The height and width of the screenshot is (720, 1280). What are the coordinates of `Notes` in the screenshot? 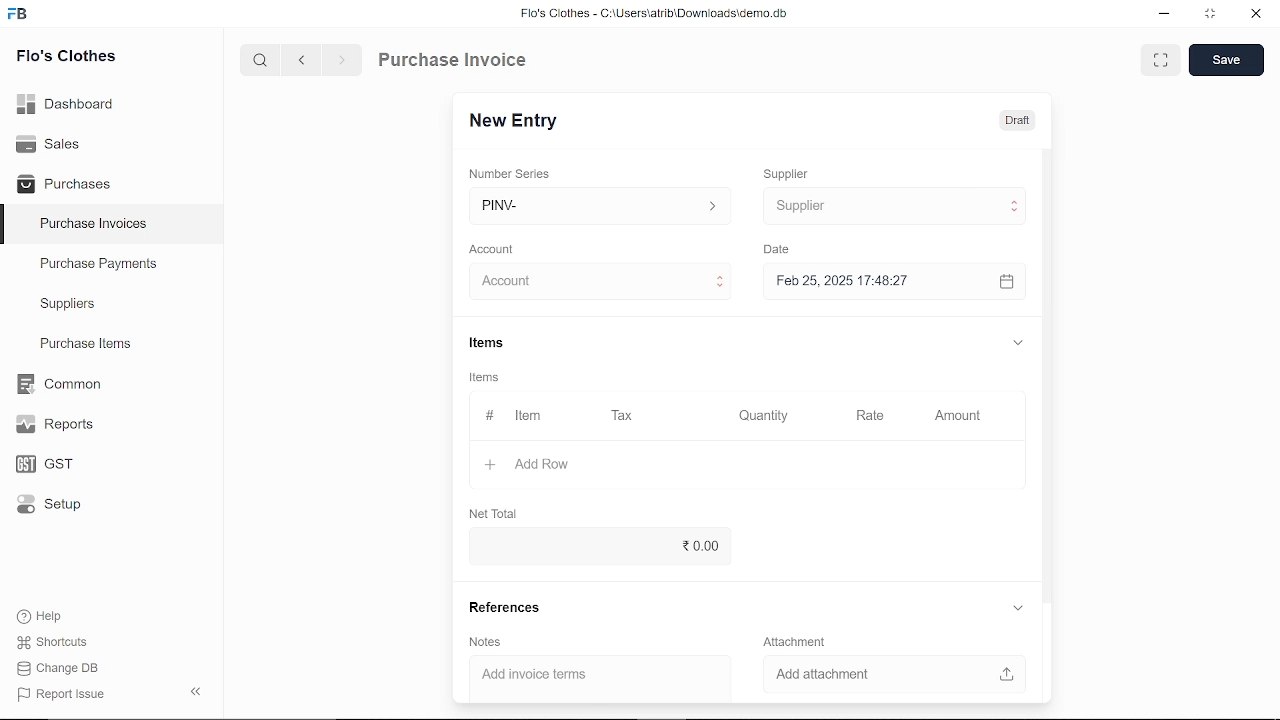 It's located at (487, 643).